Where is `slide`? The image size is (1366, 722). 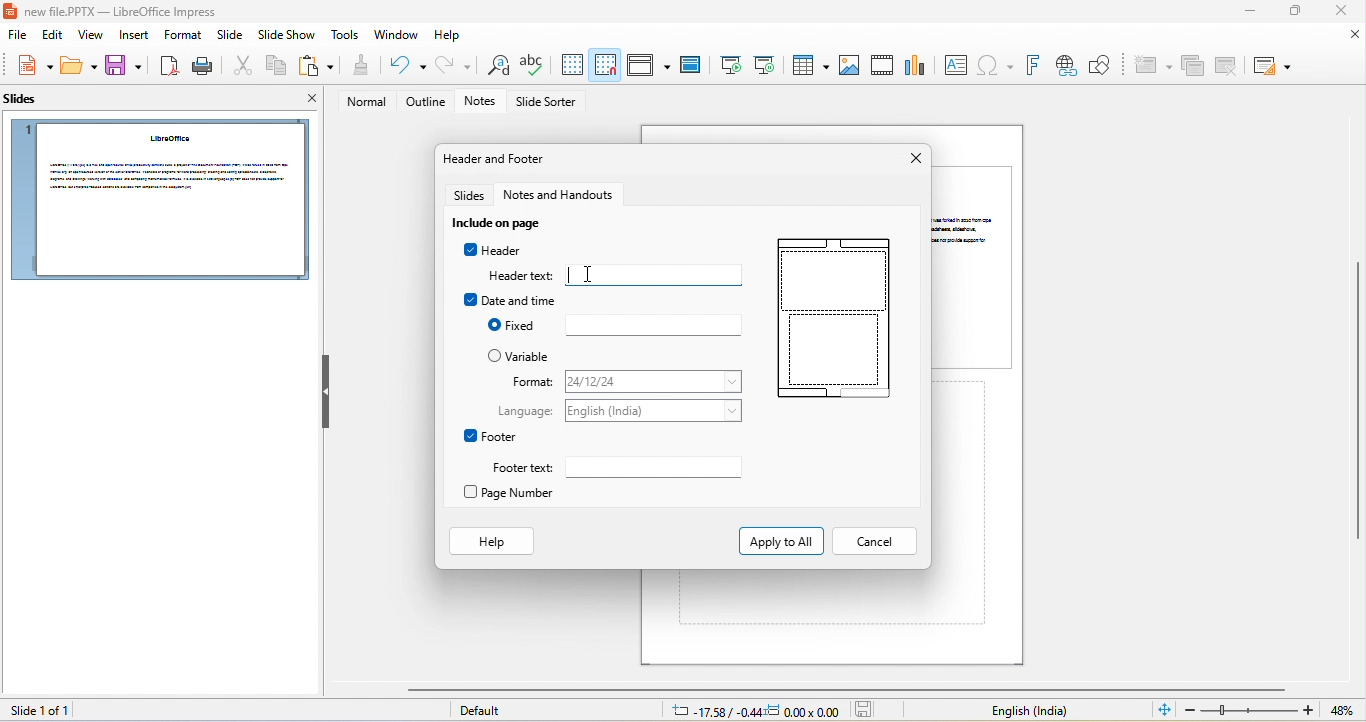
slide is located at coordinates (976, 266).